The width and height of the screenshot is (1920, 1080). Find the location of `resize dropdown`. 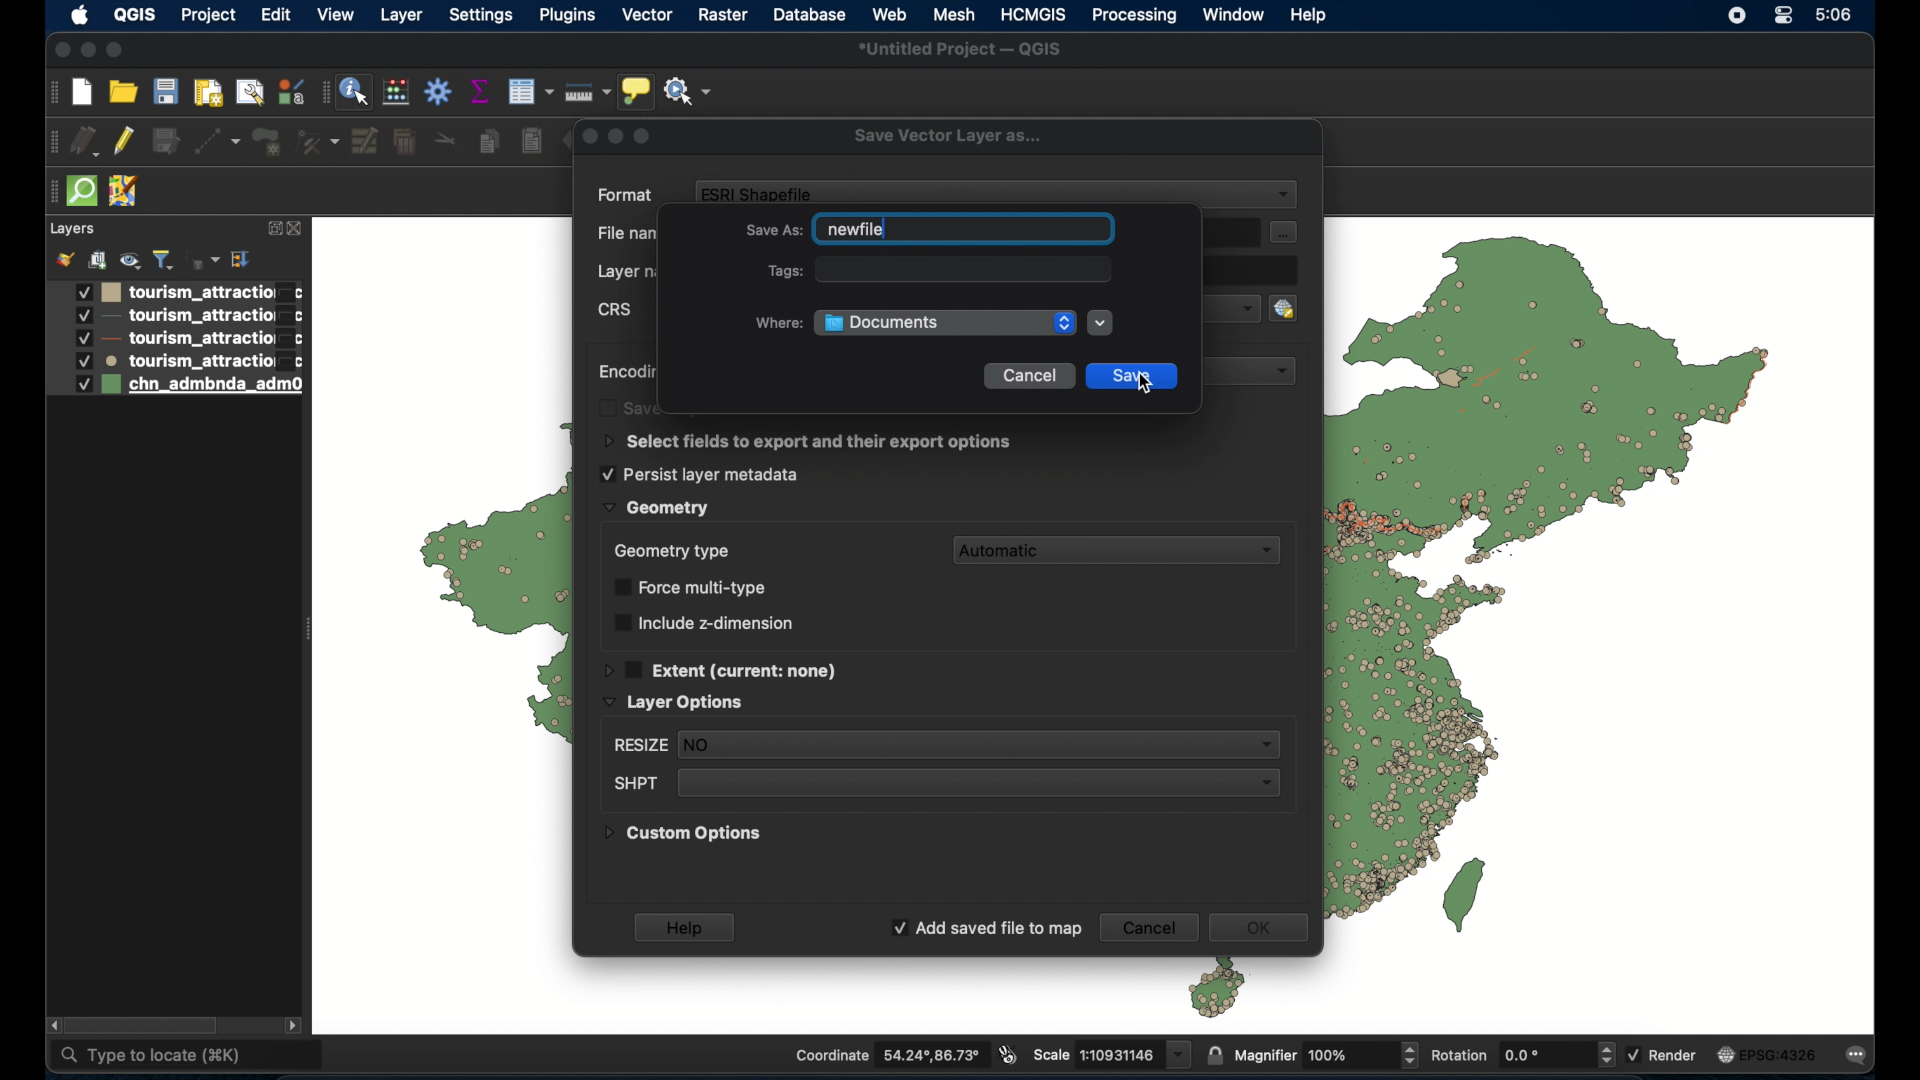

resize dropdown is located at coordinates (943, 746).